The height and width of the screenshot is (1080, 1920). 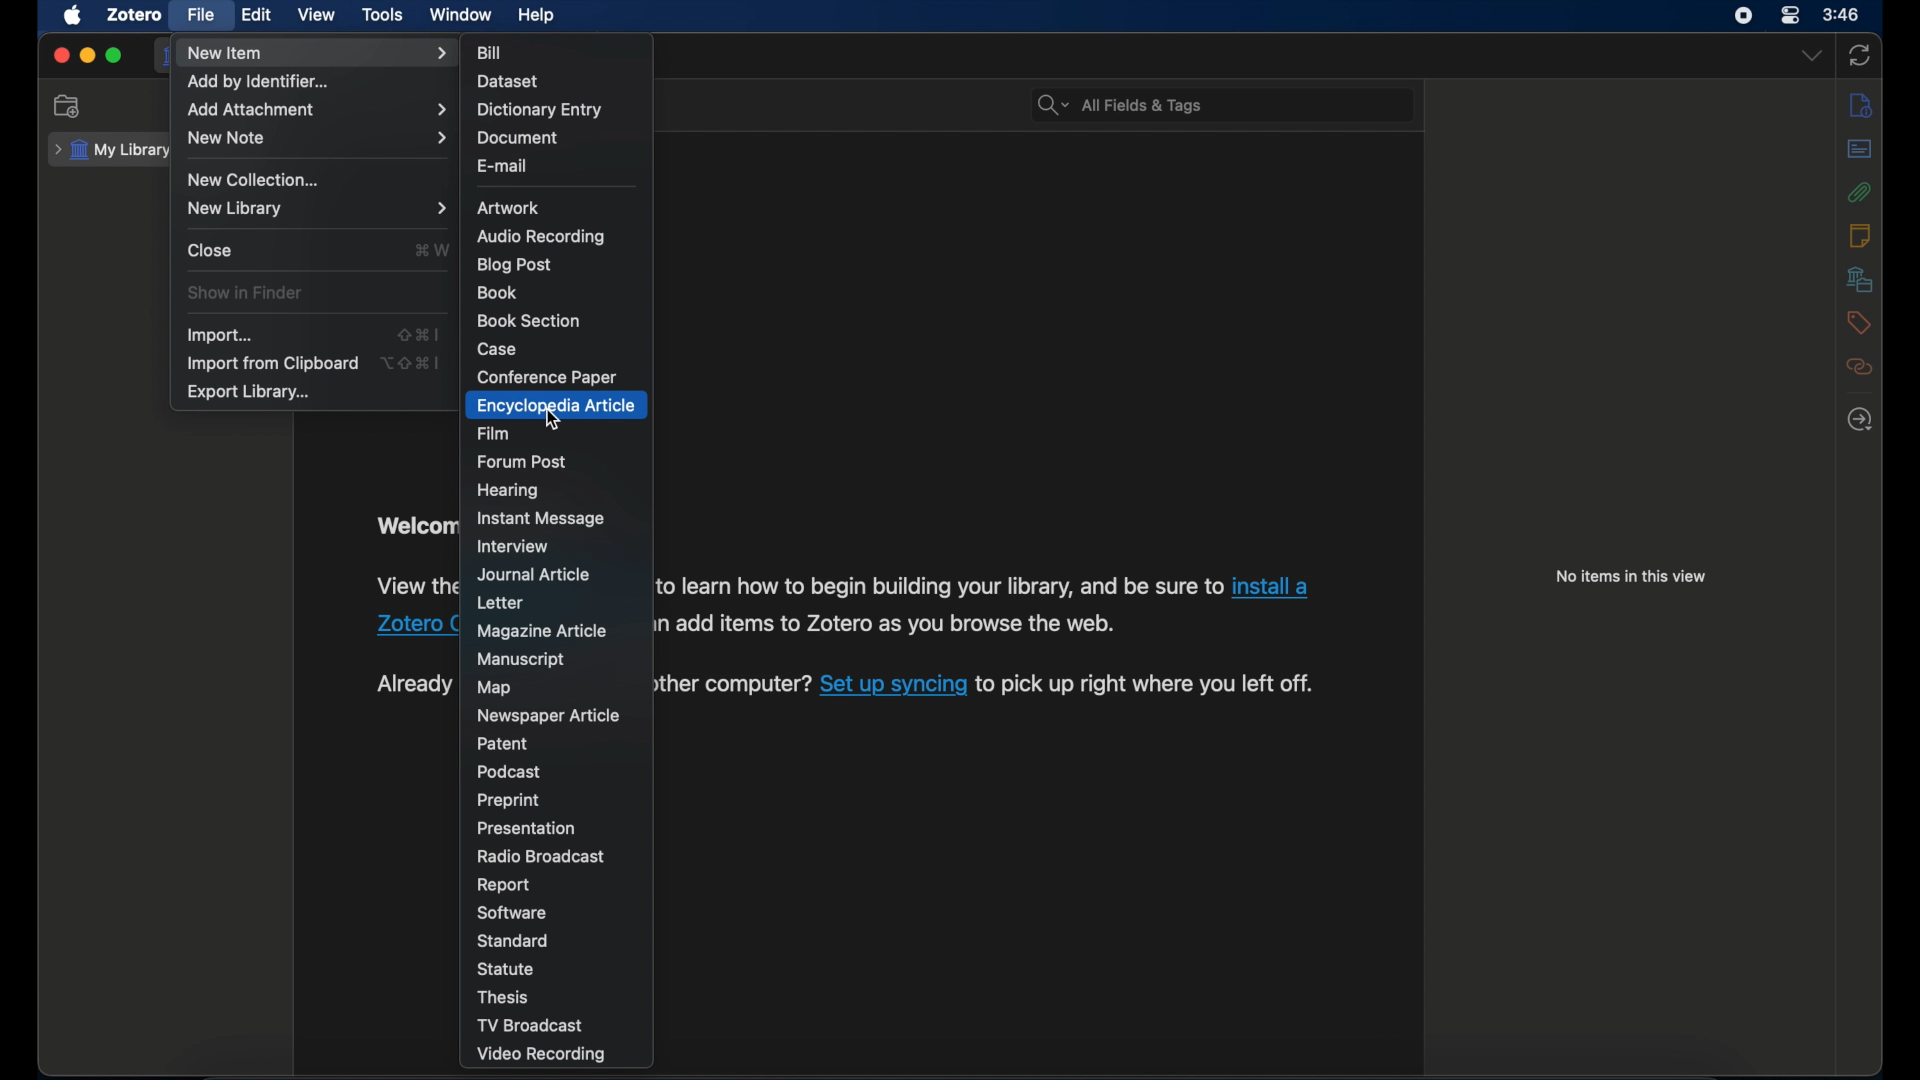 What do you see at coordinates (412, 363) in the screenshot?
I see `shortcut` at bounding box center [412, 363].